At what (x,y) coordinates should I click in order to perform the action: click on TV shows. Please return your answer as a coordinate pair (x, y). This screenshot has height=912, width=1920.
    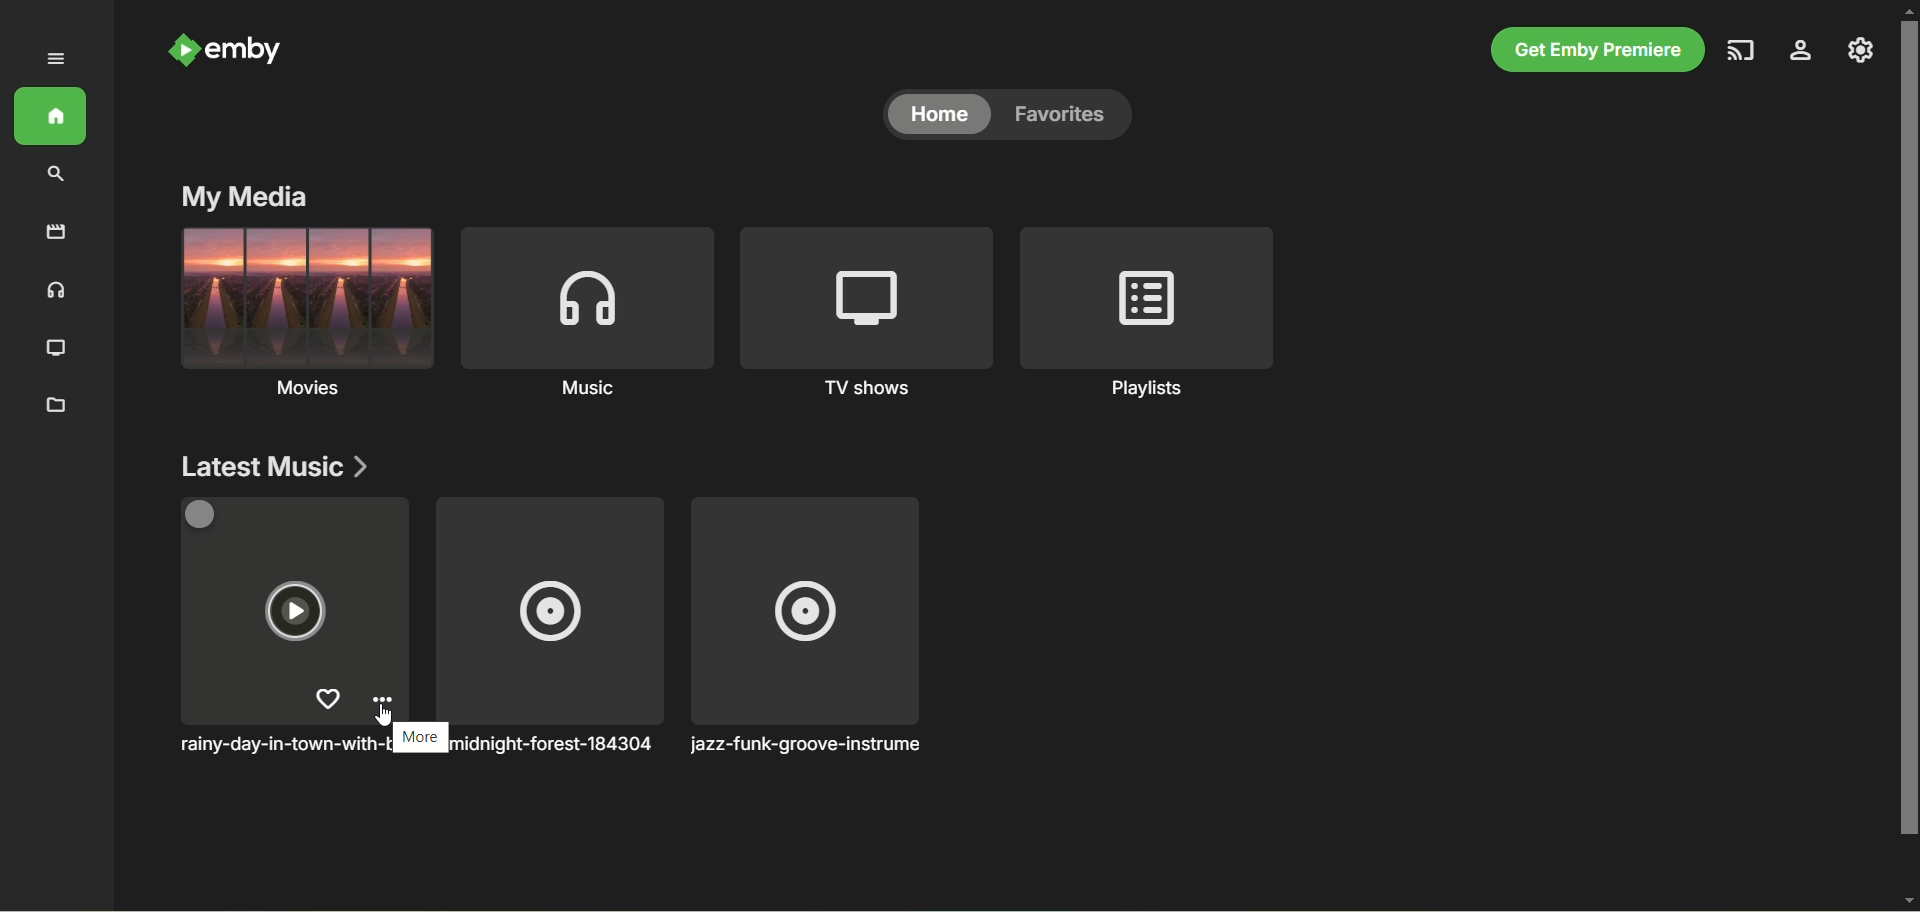
    Looking at the image, I should click on (55, 349).